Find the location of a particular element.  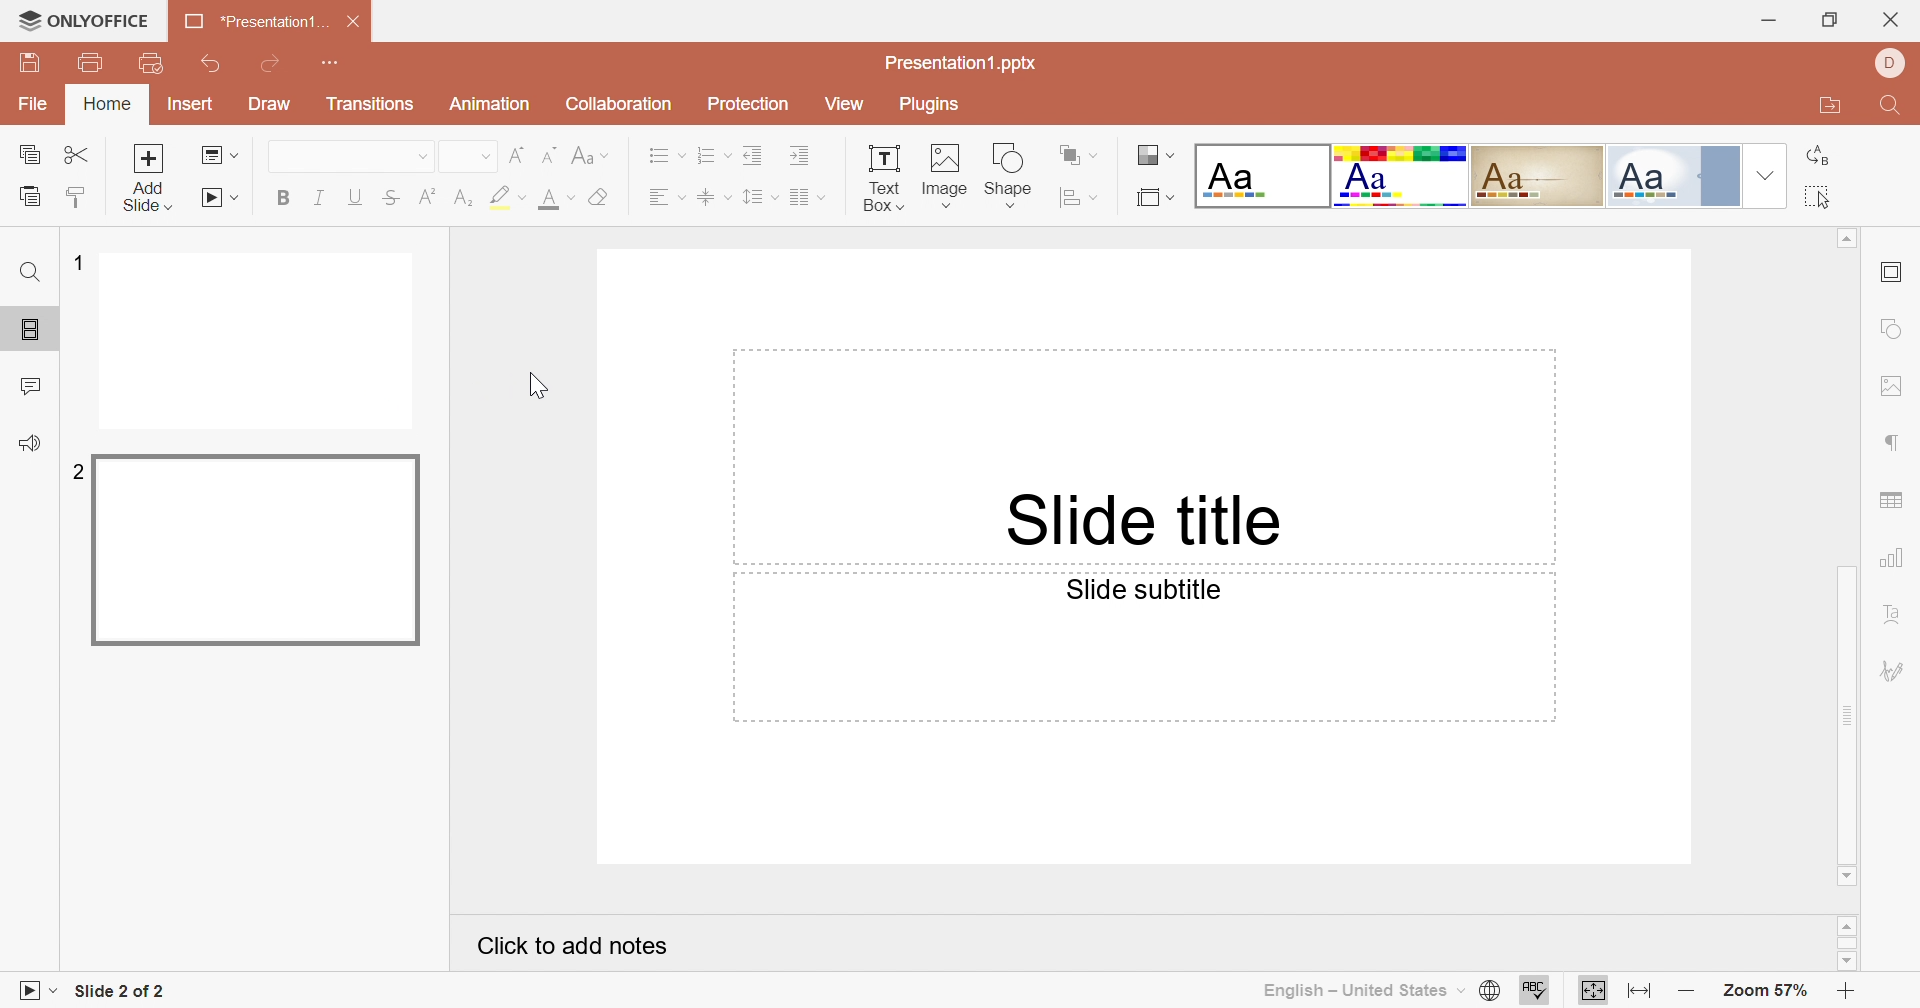

Drop Down is located at coordinates (609, 155).